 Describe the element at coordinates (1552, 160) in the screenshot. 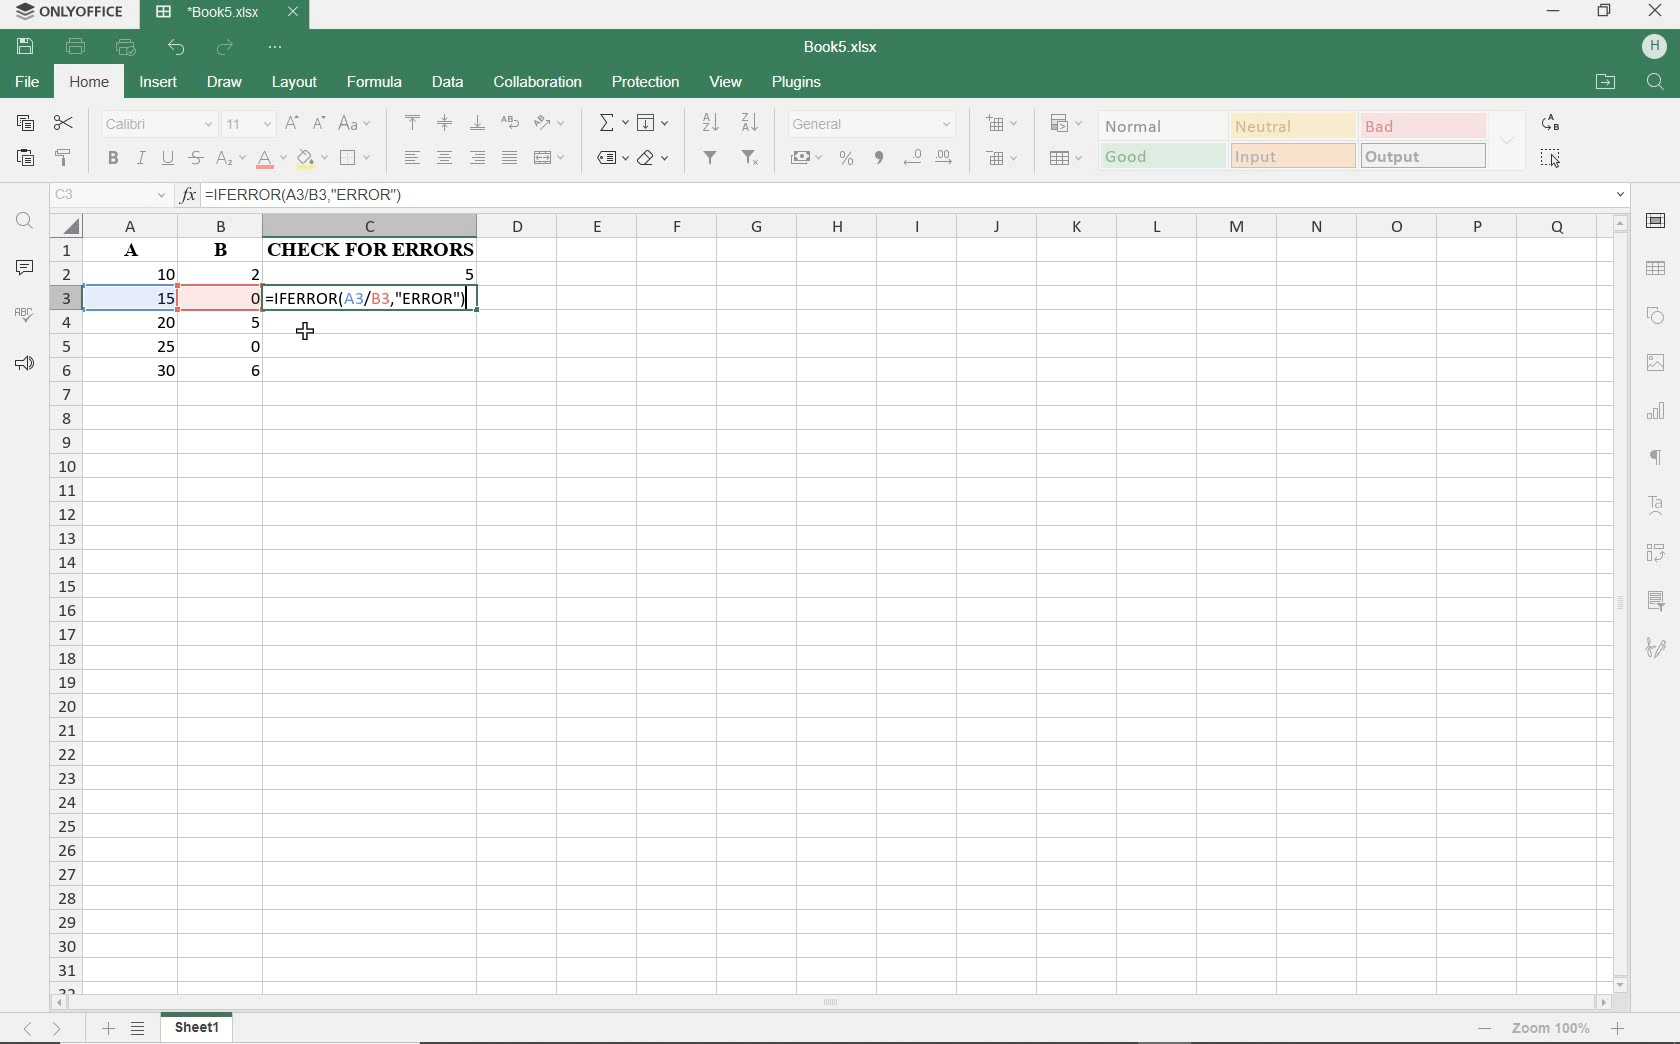

I see `SELECT ALL` at that location.